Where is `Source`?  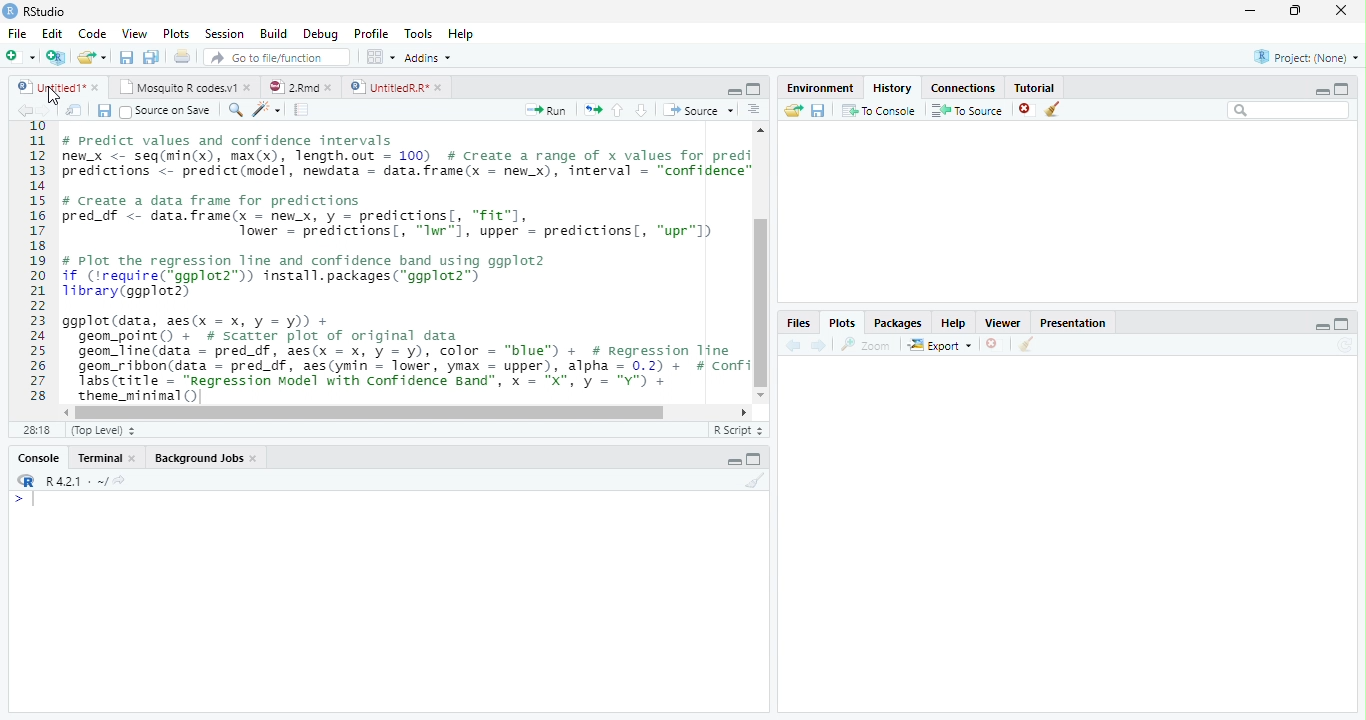
Source is located at coordinates (699, 111).